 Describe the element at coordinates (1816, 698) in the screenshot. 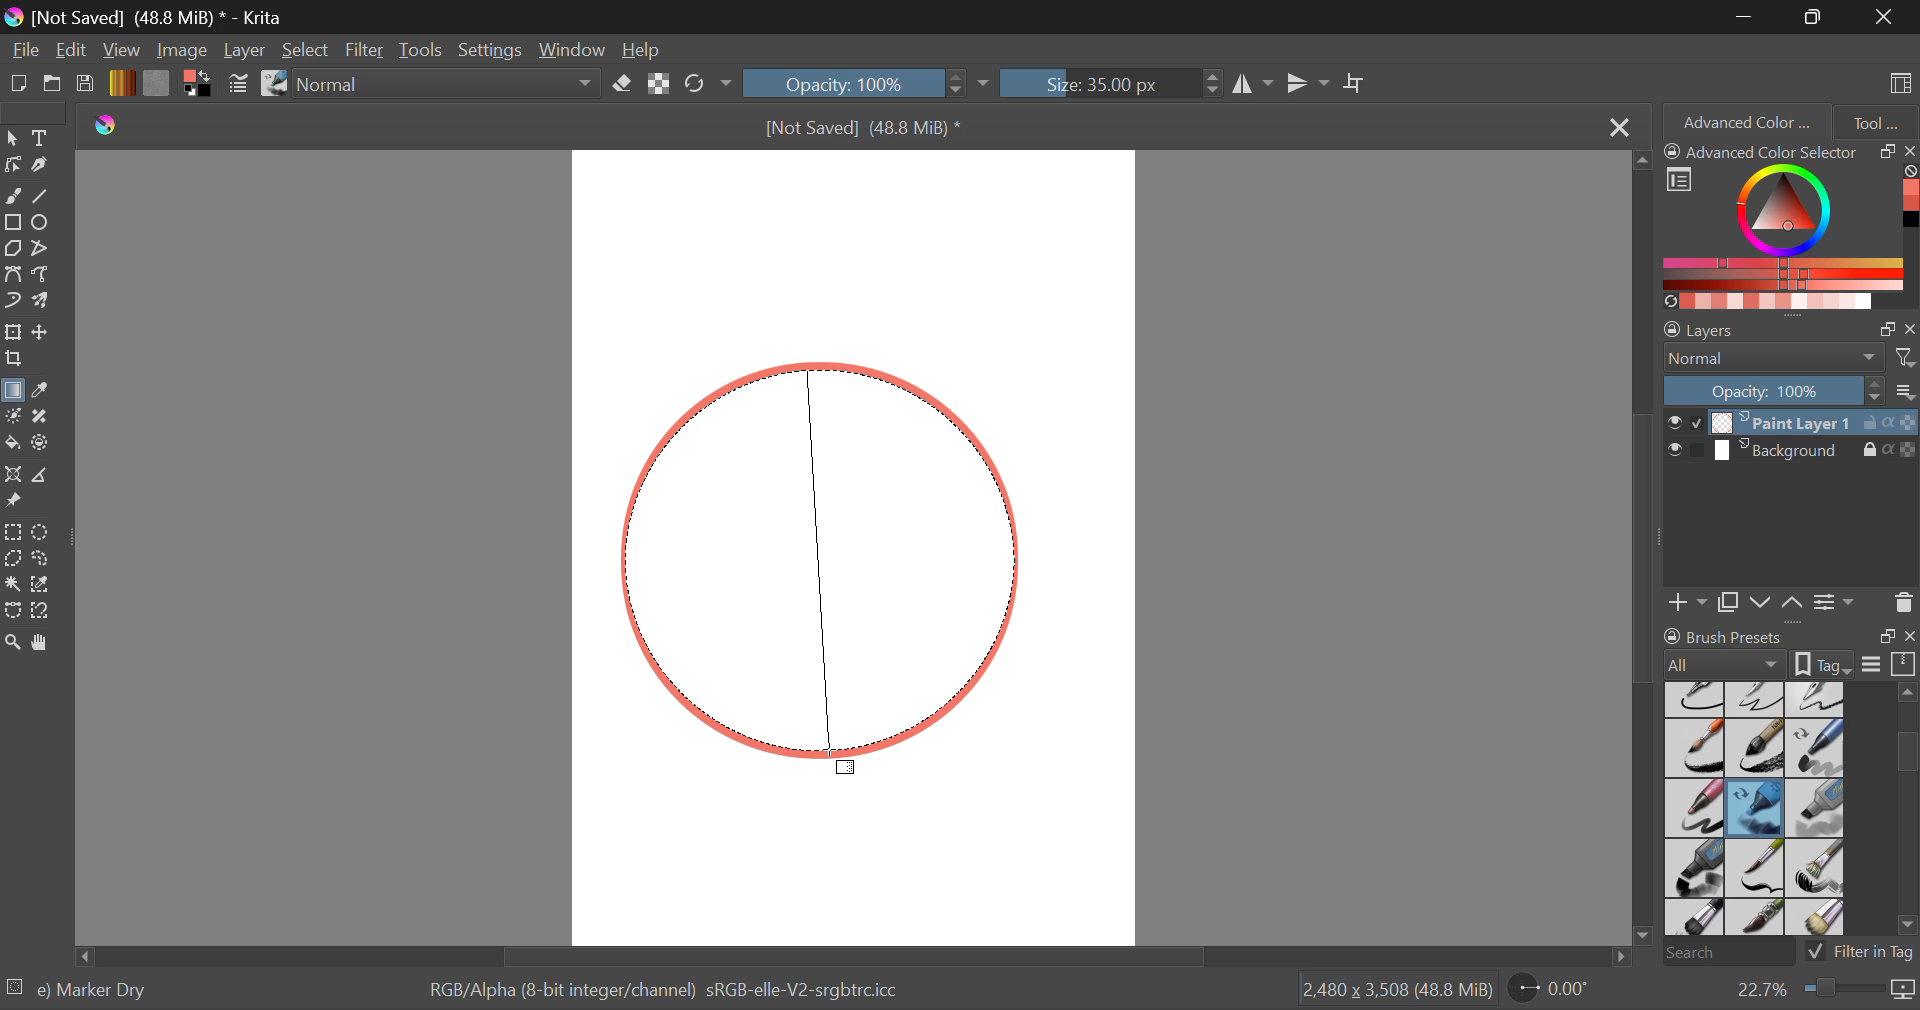

I see `Ink-4 Pen Rough` at that location.